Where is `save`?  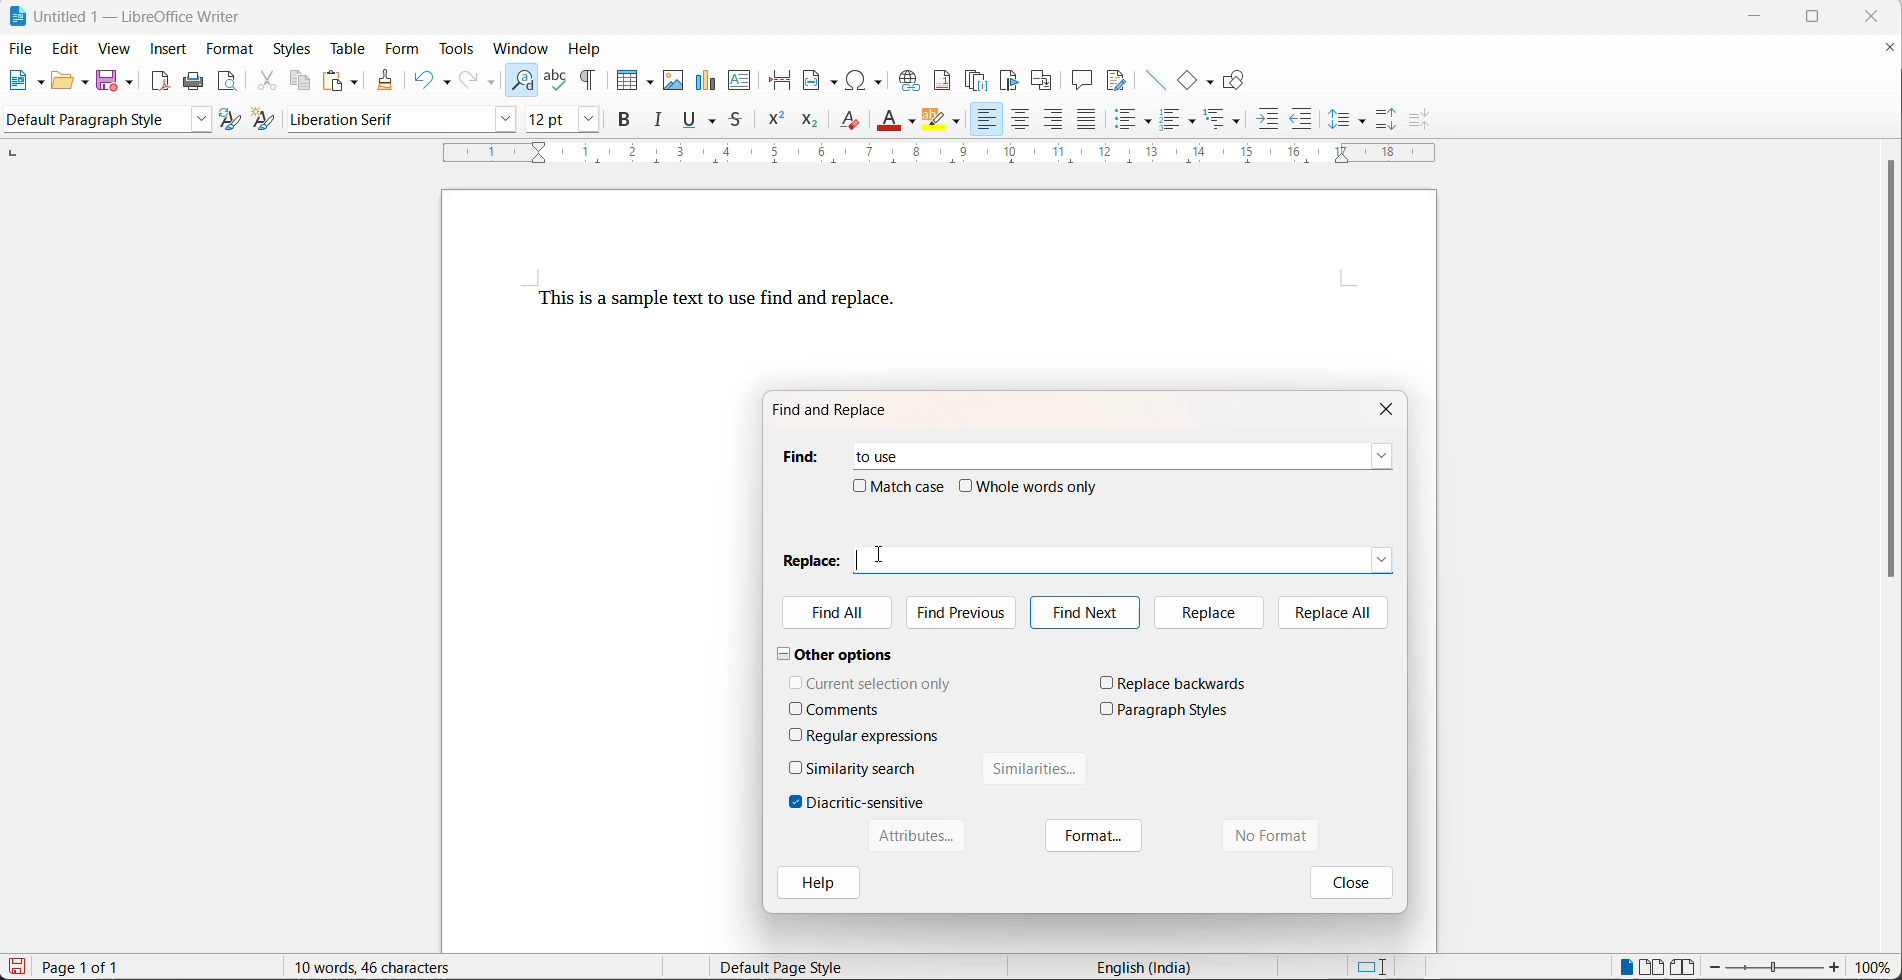 save is located at coordinates (108, 79).